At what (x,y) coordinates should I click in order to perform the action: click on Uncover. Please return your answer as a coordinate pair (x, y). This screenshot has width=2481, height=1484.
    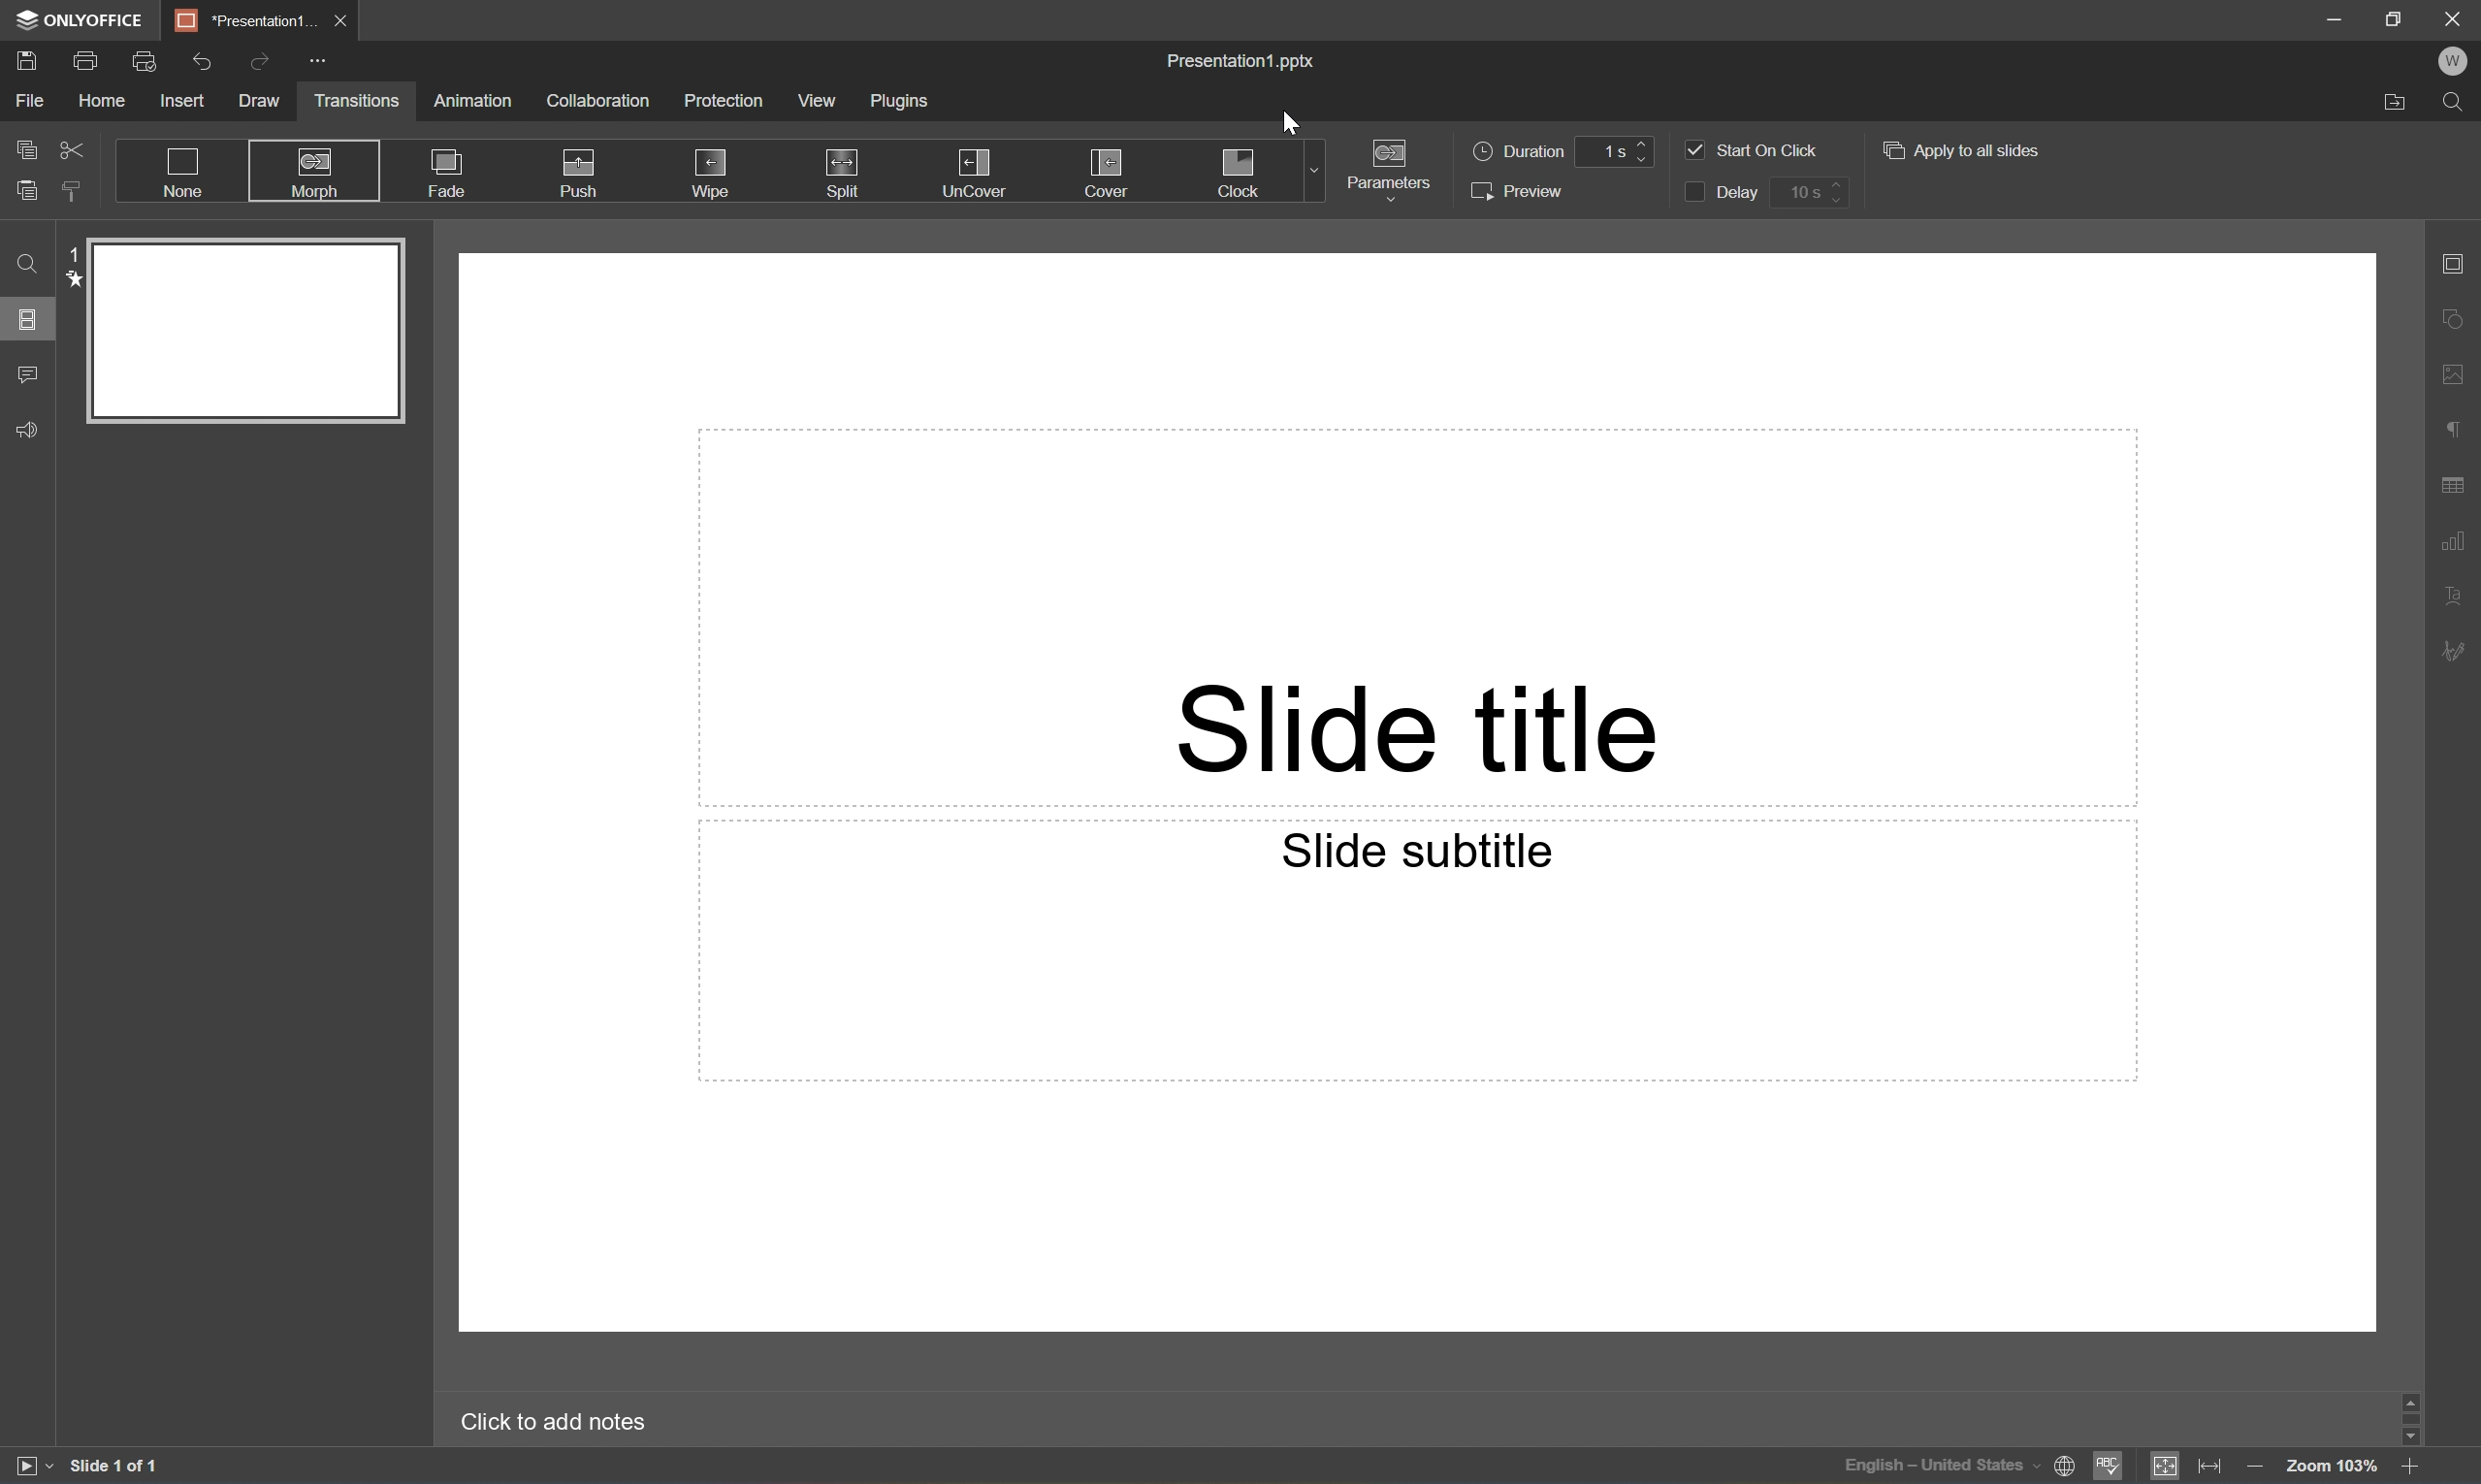
    Looking at the image, I should click on (977, 172).